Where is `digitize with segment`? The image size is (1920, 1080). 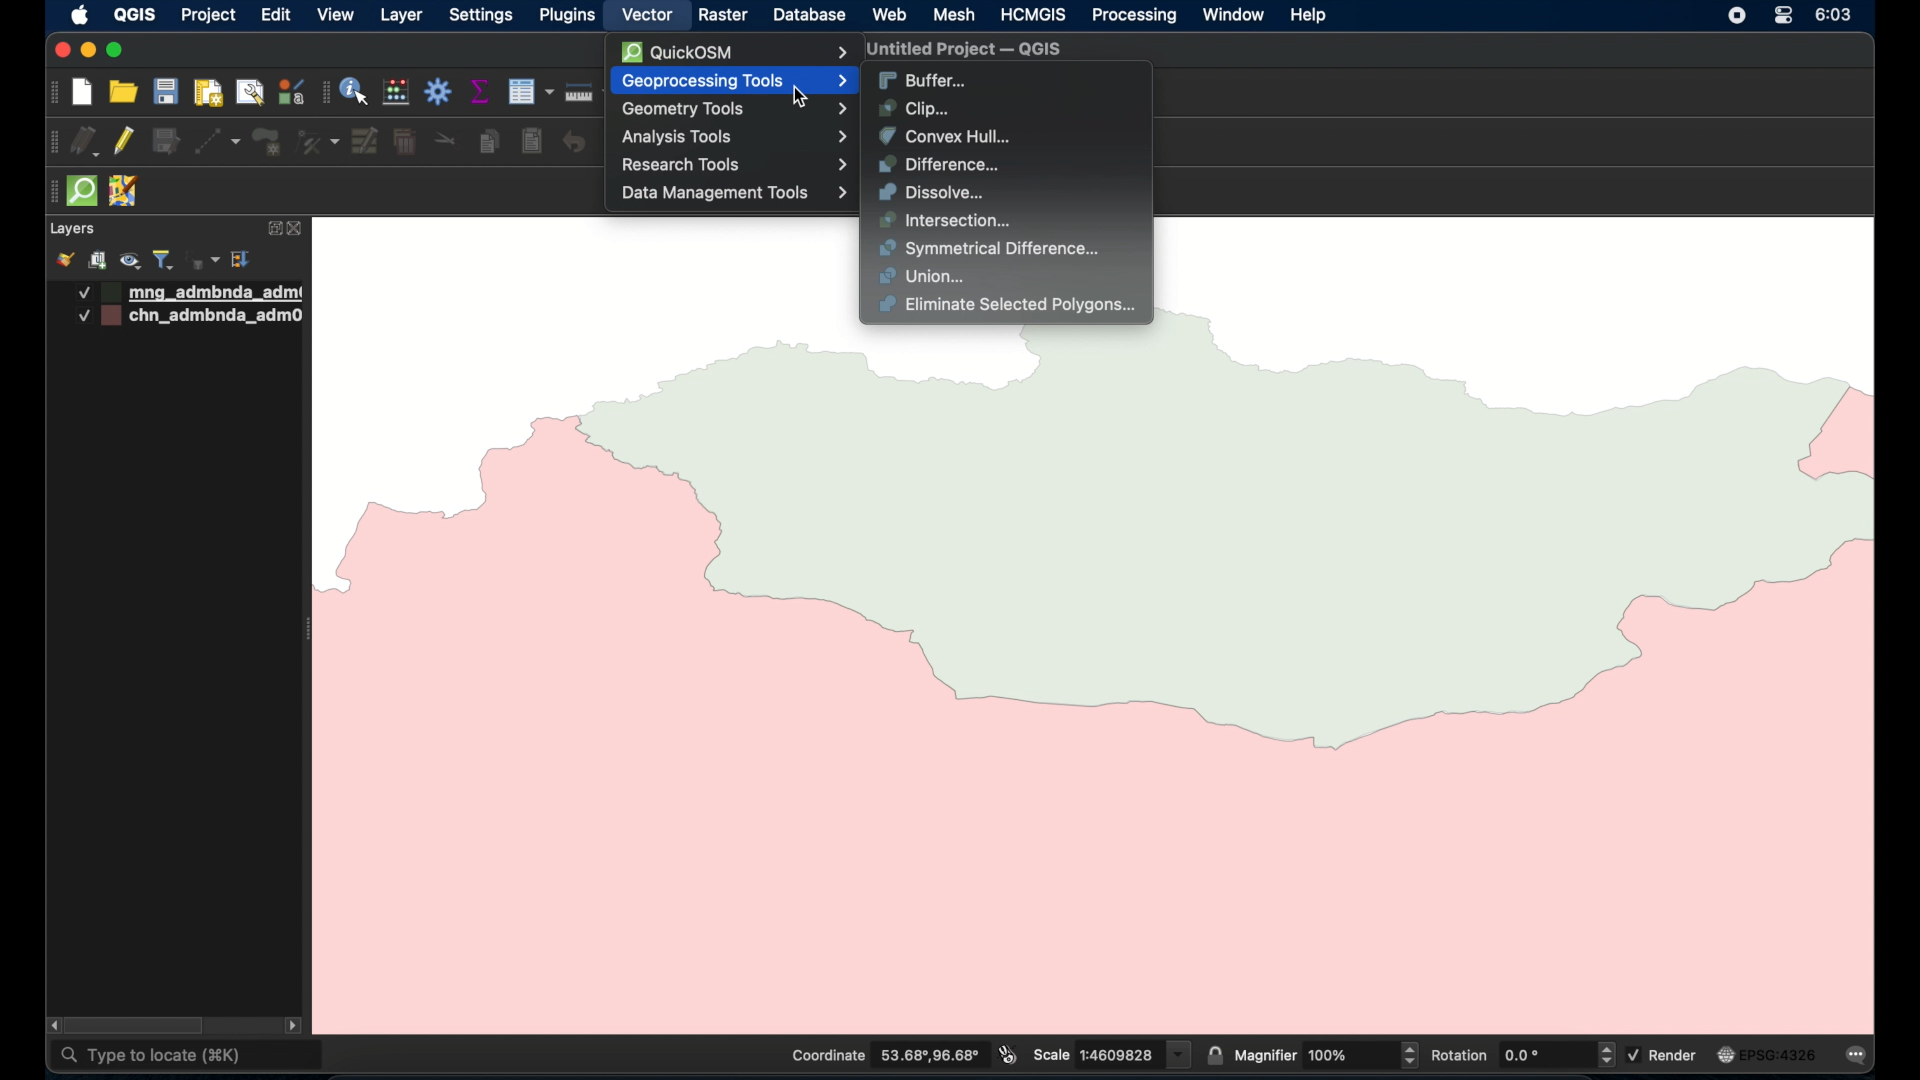
digitize with segment is located at coordinates (217, 142).